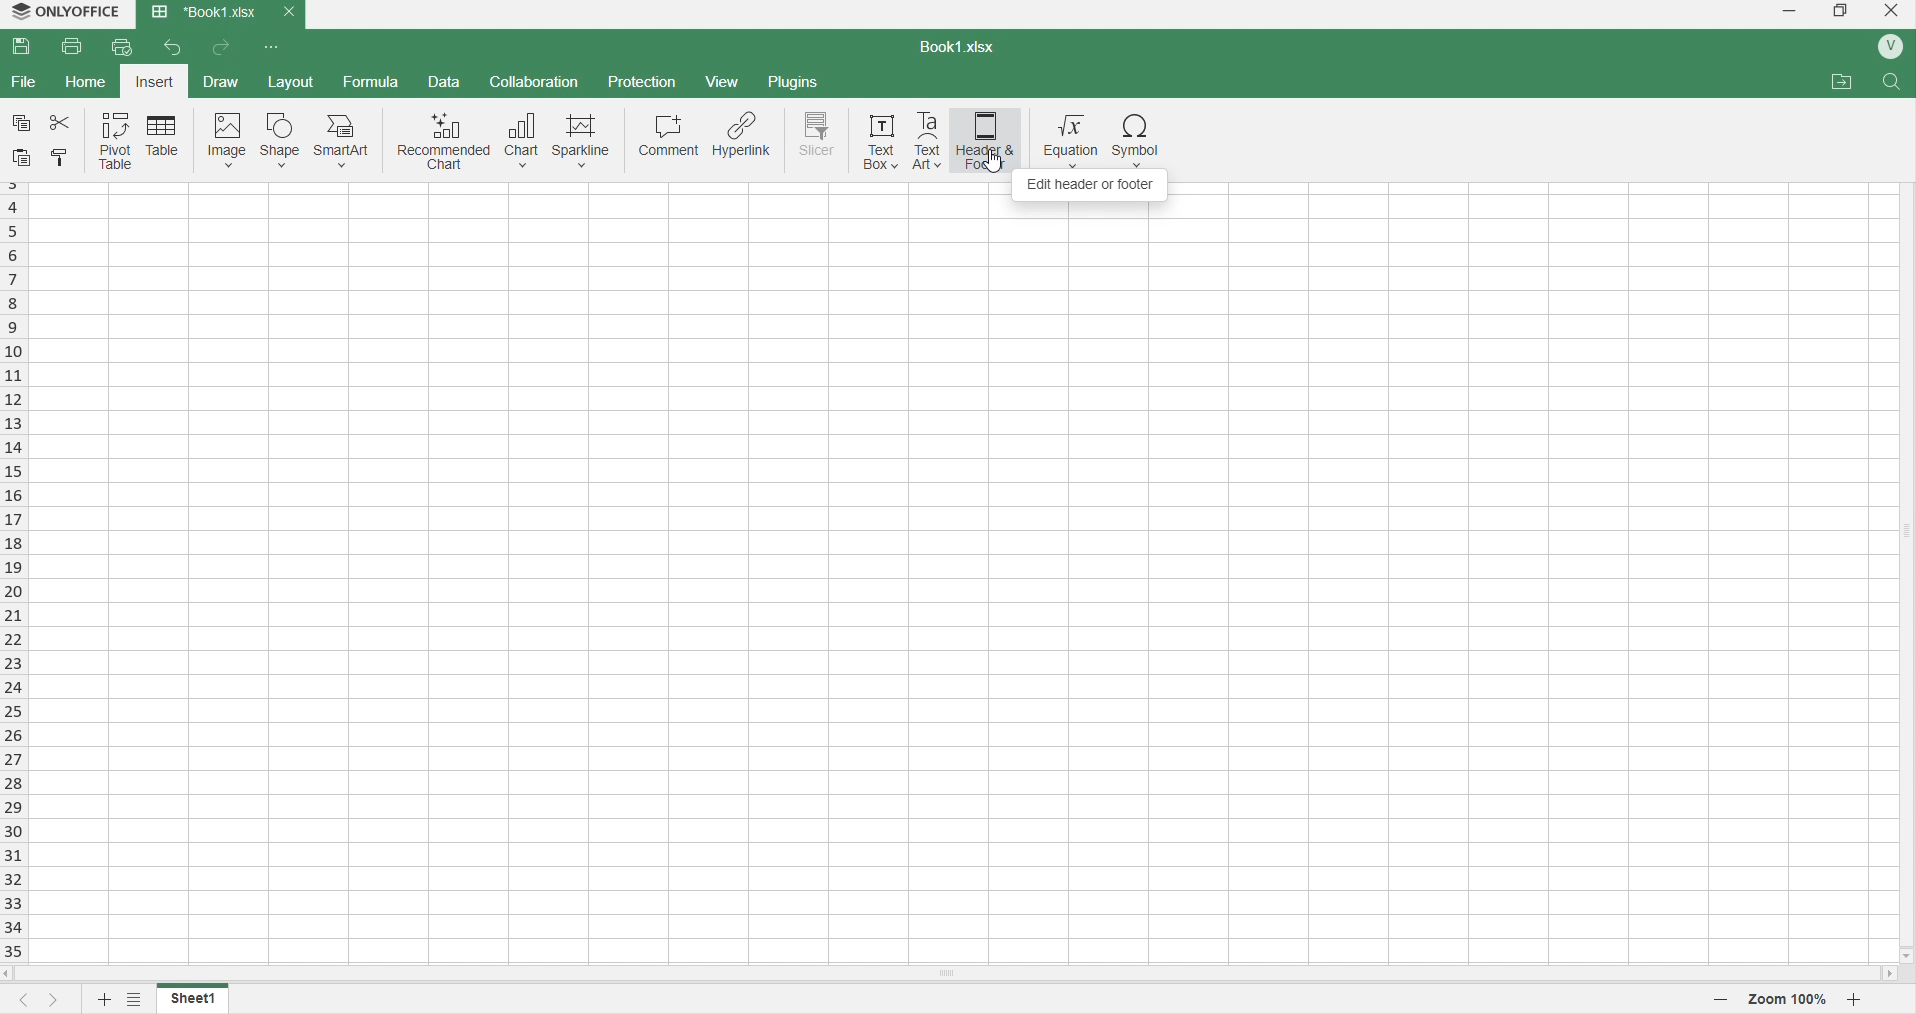 The width and height of the screenshot is (1916, 1014). What do you see at coordinates (815, 142) in the screenshot?
I see `slicer` at bounding box center [815, 142].